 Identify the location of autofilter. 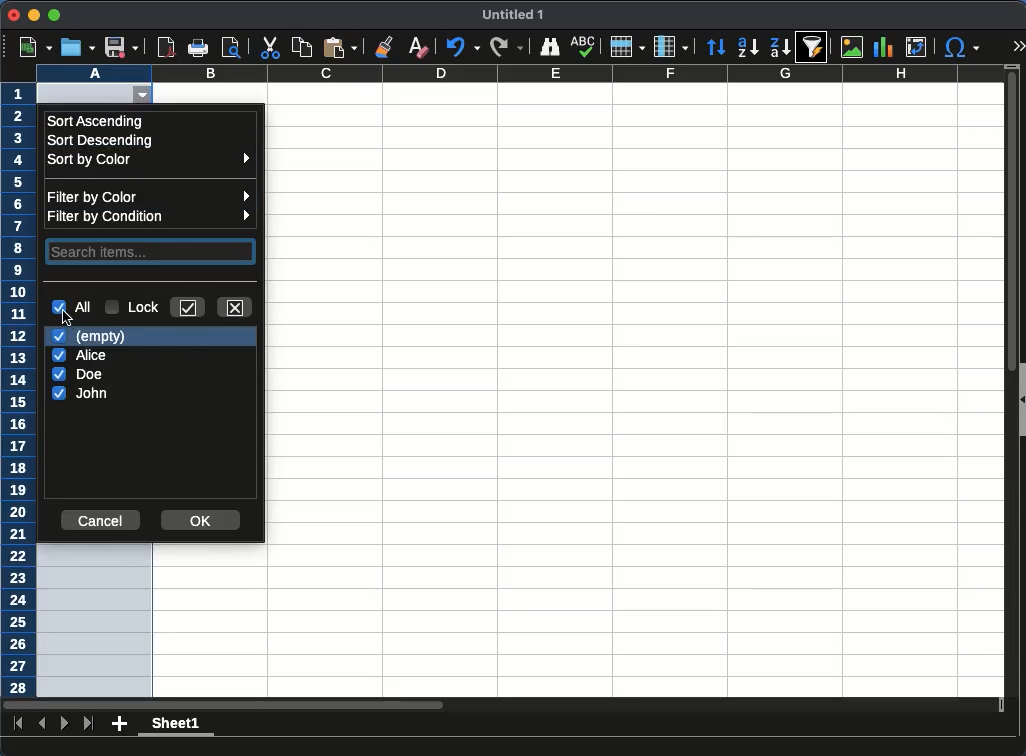
(813, 46).